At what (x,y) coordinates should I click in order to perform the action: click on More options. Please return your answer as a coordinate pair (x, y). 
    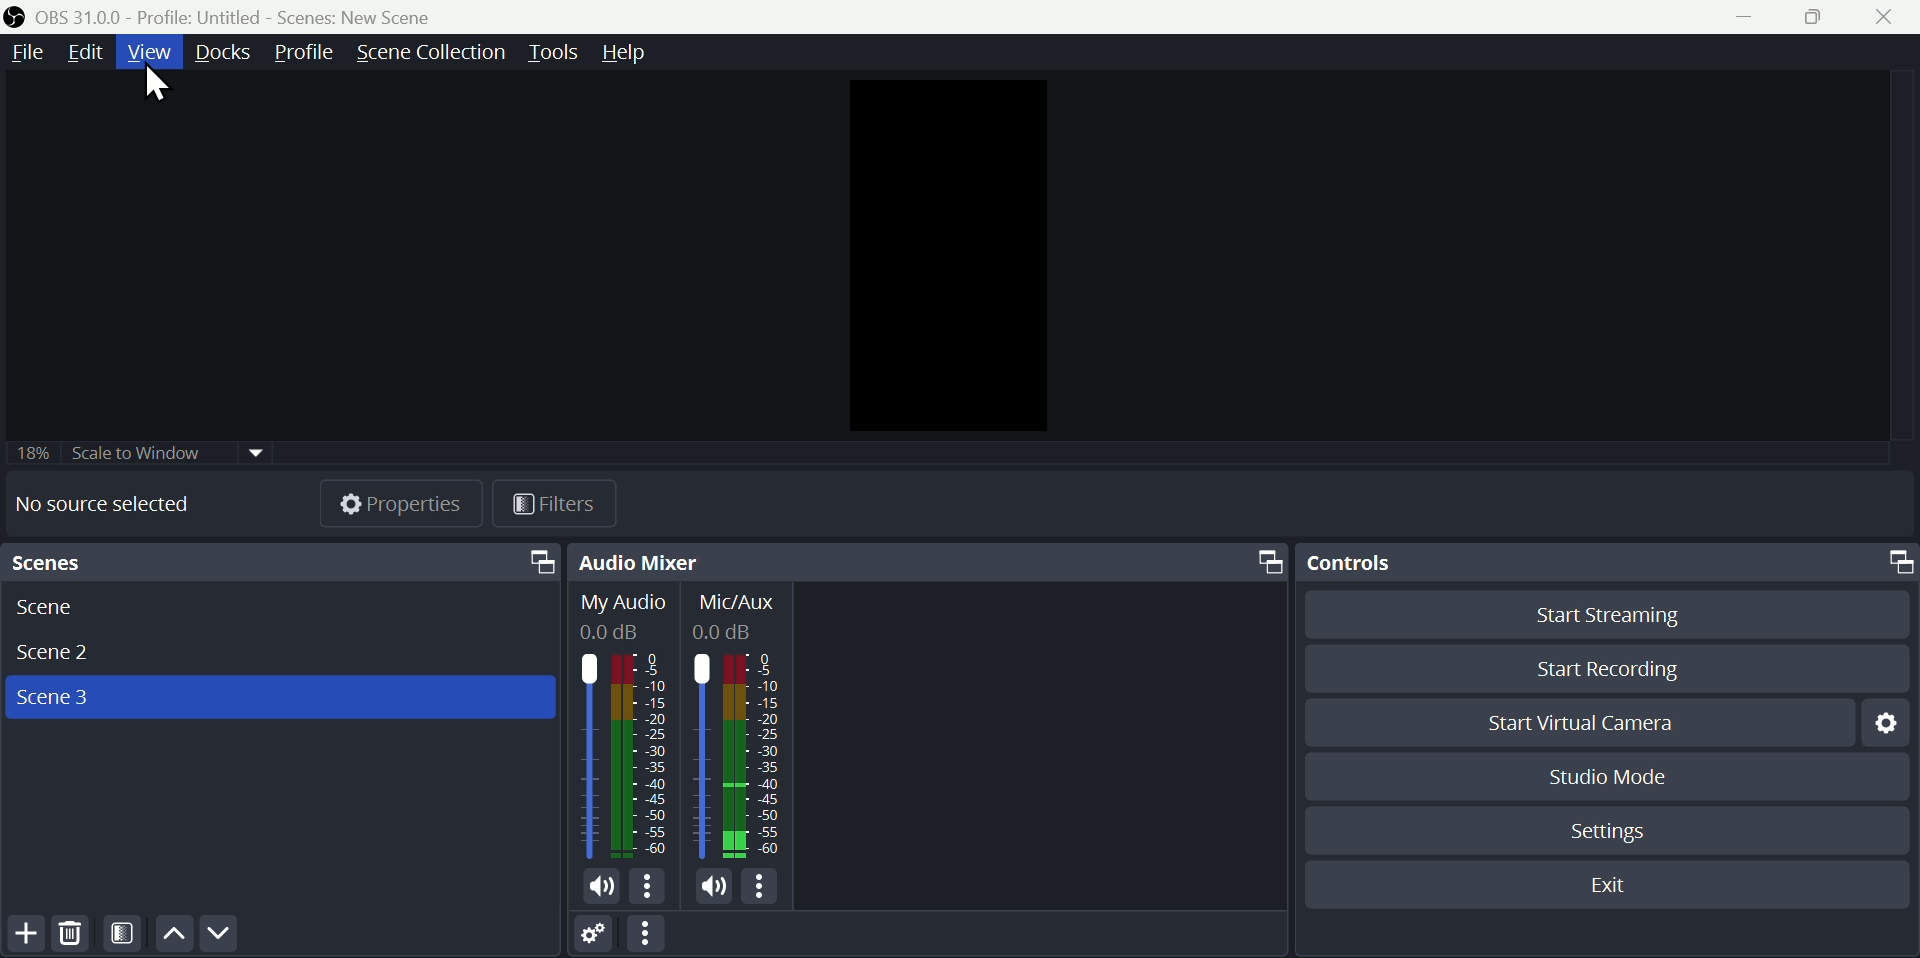
    Looking at the image, I should click on (650, 888).